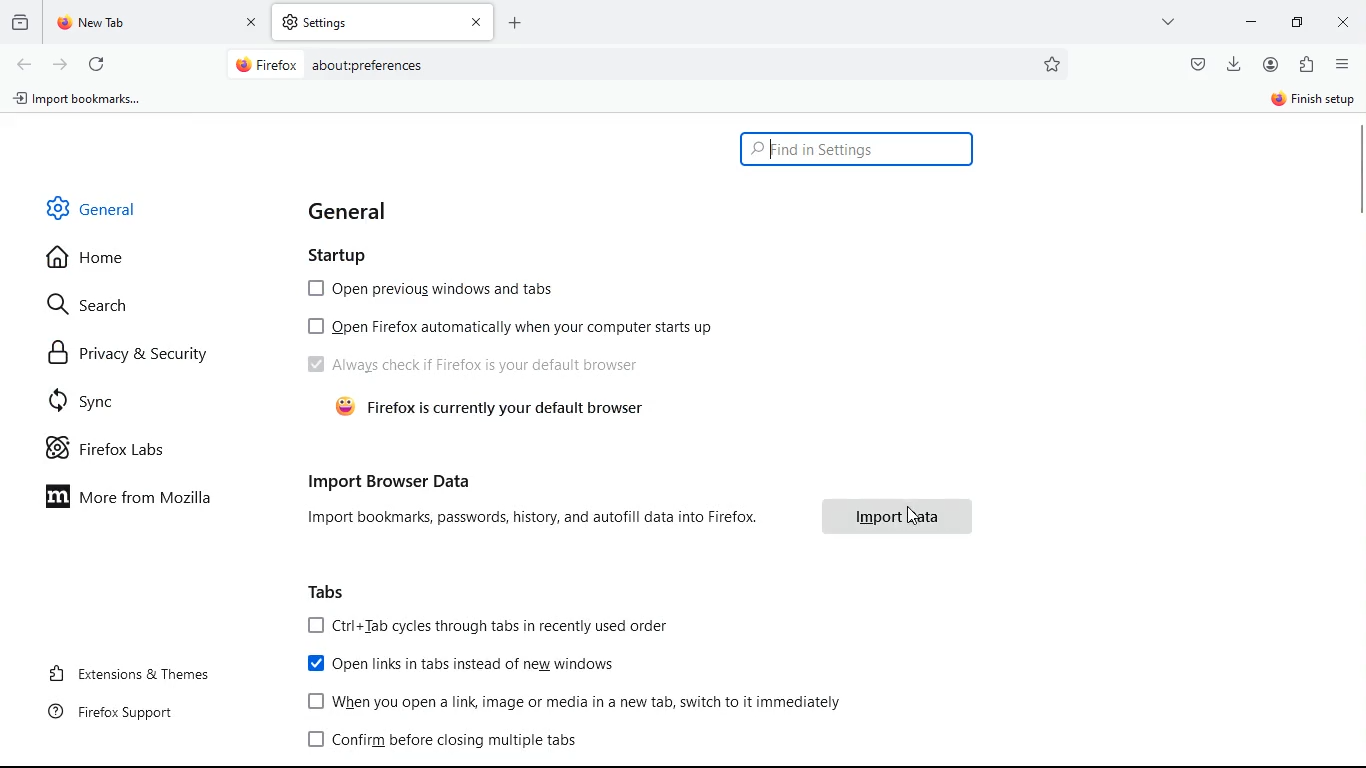 The height and width of the screenshot is (768, 1366). What do you see at coordinates (448, 742) in the screenshot?
I see `confirm before closing multiple tabs` at bounding box center [448, 742].